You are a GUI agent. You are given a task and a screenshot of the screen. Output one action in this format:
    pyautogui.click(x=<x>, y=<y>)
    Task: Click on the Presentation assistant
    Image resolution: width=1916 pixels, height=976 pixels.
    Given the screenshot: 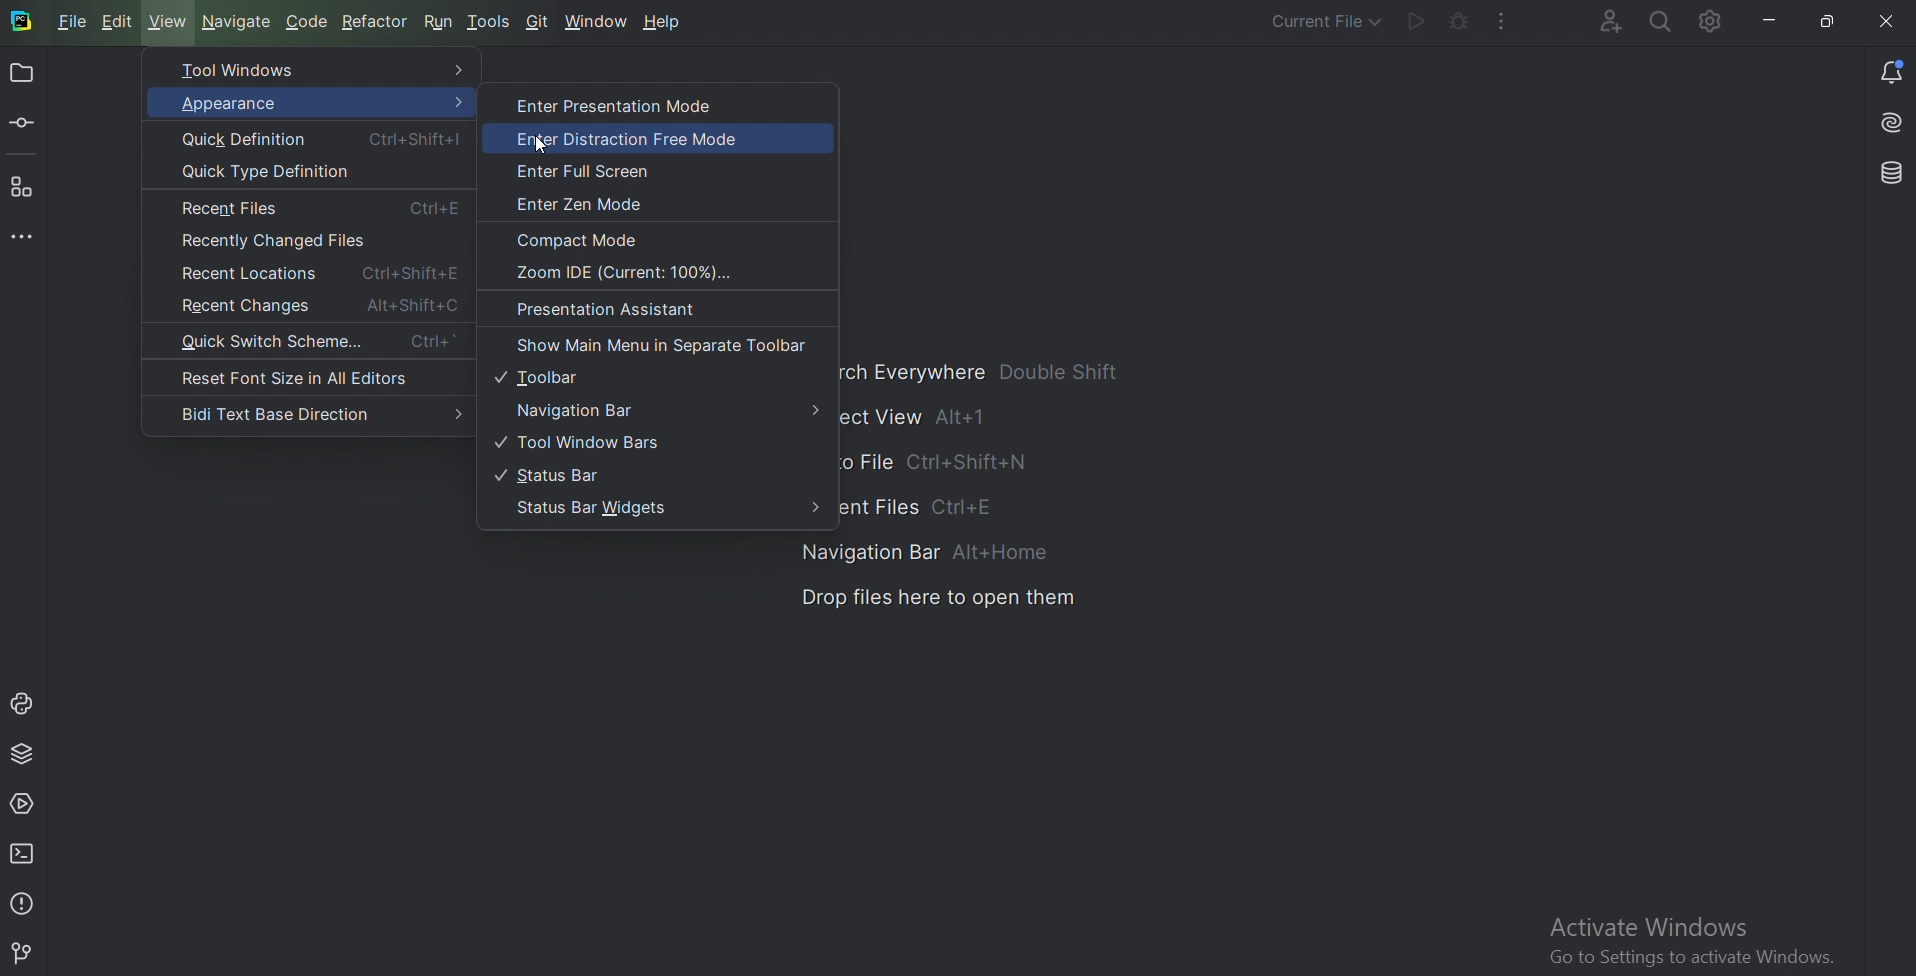 What is the action you would take?
    pyautogui.click(x=616, y=310)
    